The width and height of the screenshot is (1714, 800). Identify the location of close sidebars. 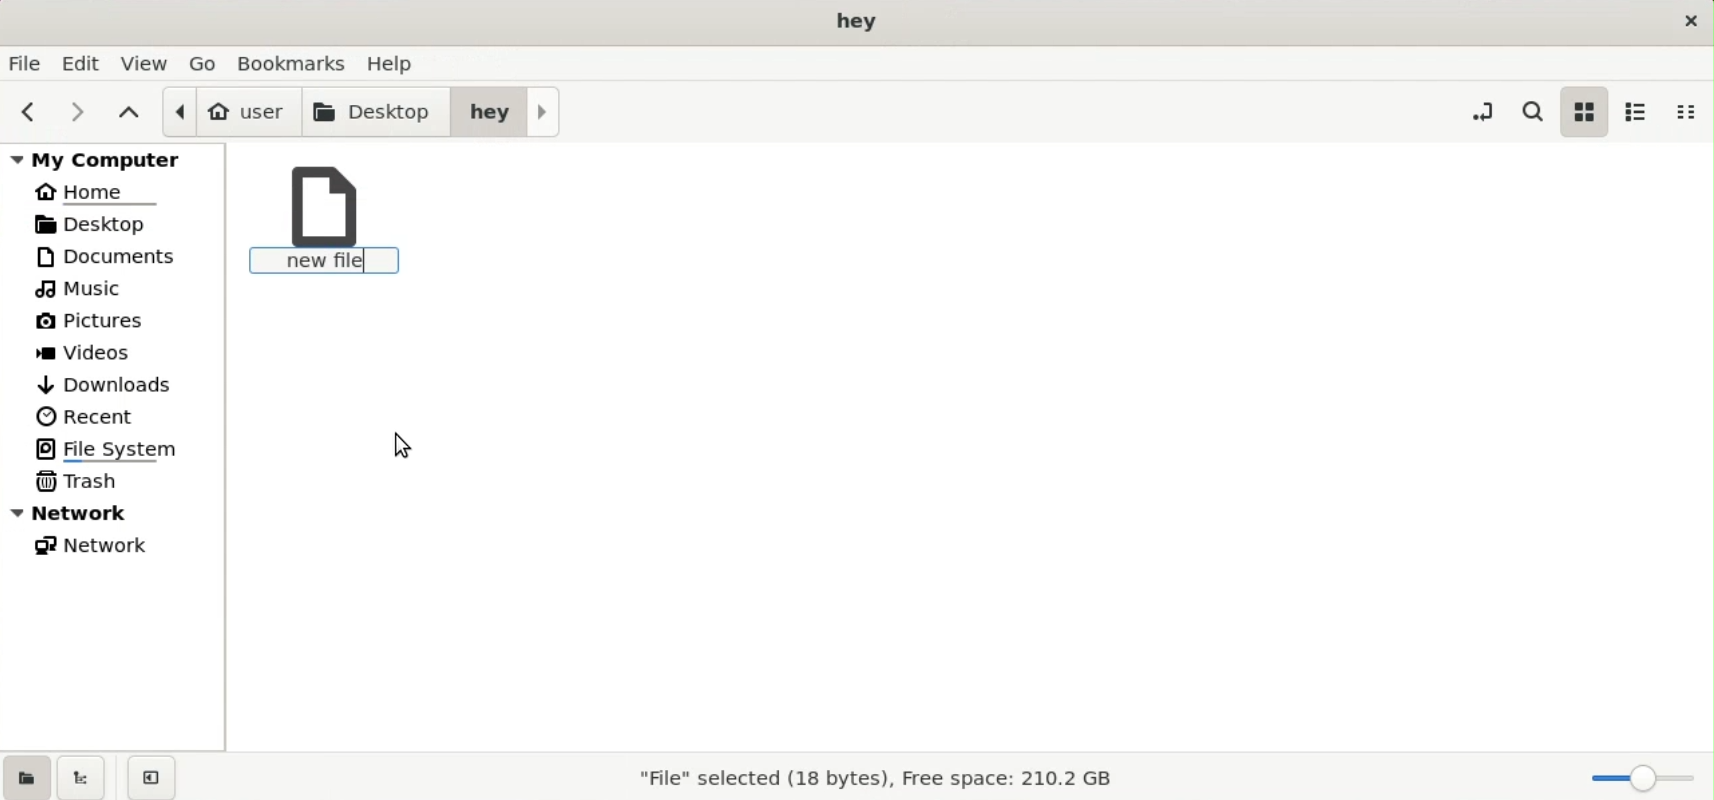
(151, 776).